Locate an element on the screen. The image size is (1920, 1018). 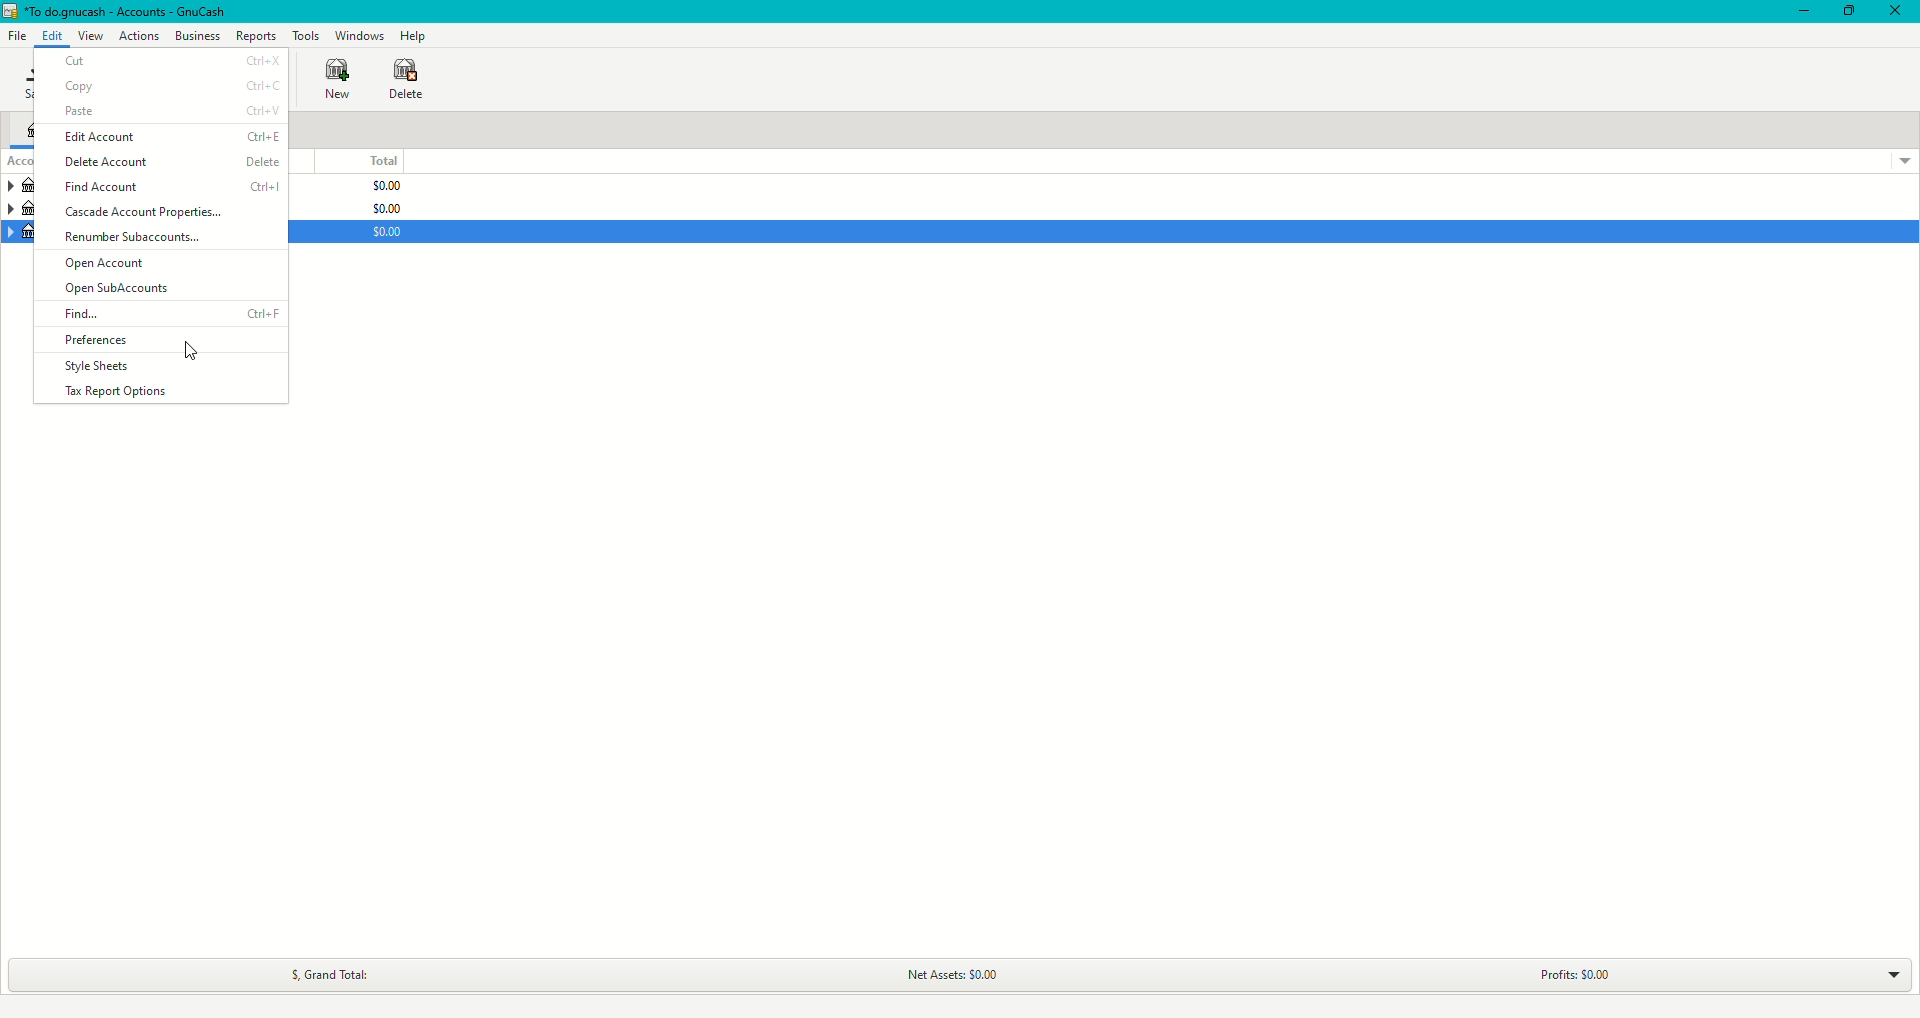
View is located at coordinates (90, 35).